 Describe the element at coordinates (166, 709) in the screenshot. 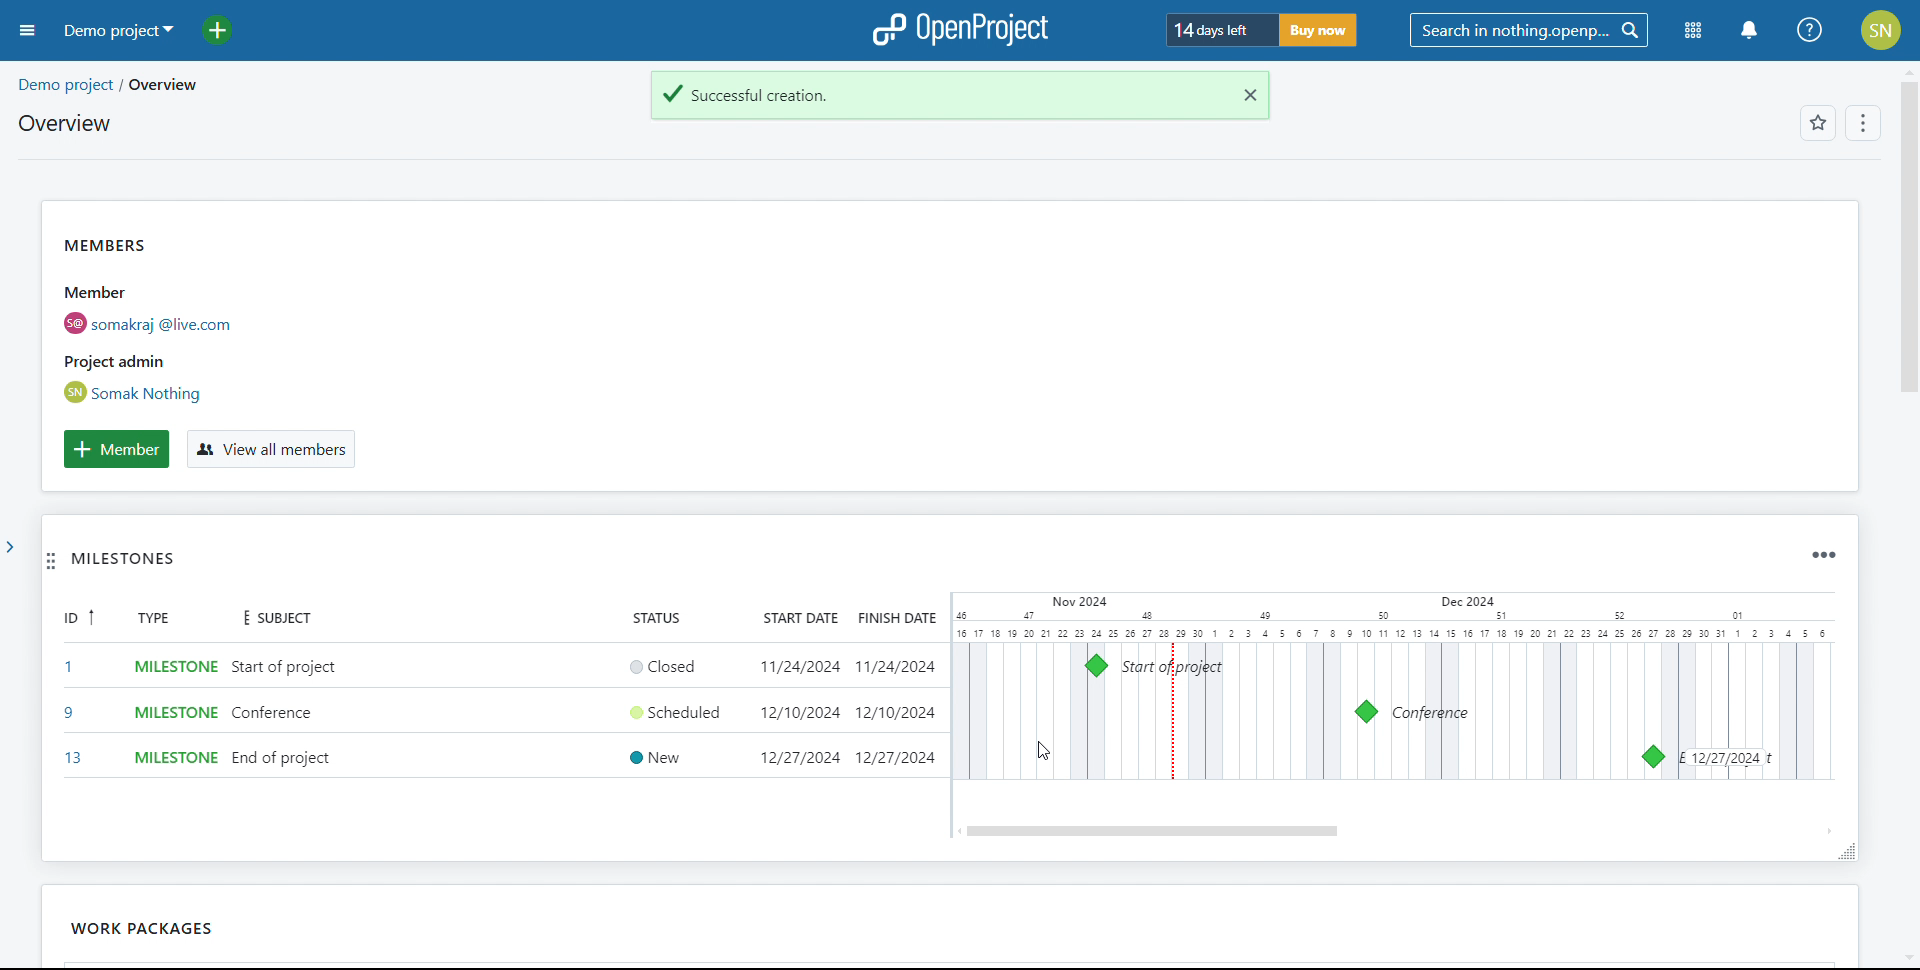

I see `set type` at that location.